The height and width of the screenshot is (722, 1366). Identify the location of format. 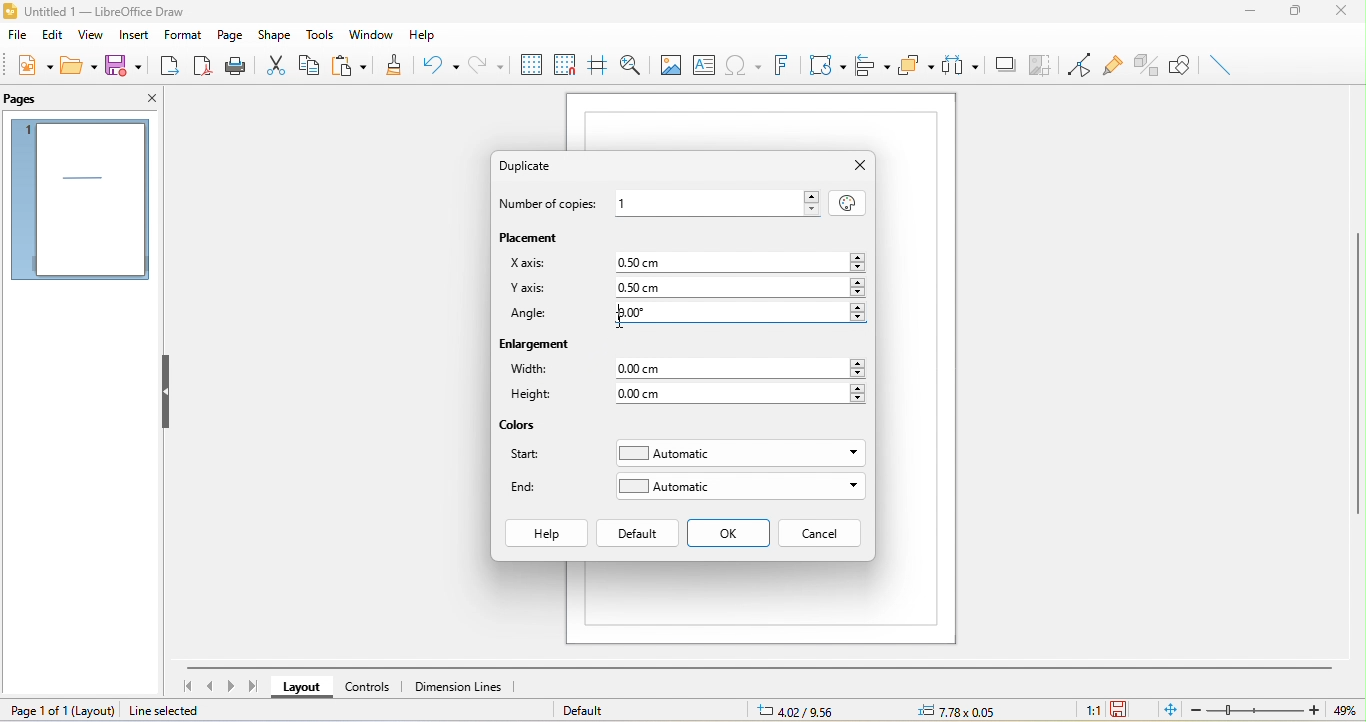
(184, 33).